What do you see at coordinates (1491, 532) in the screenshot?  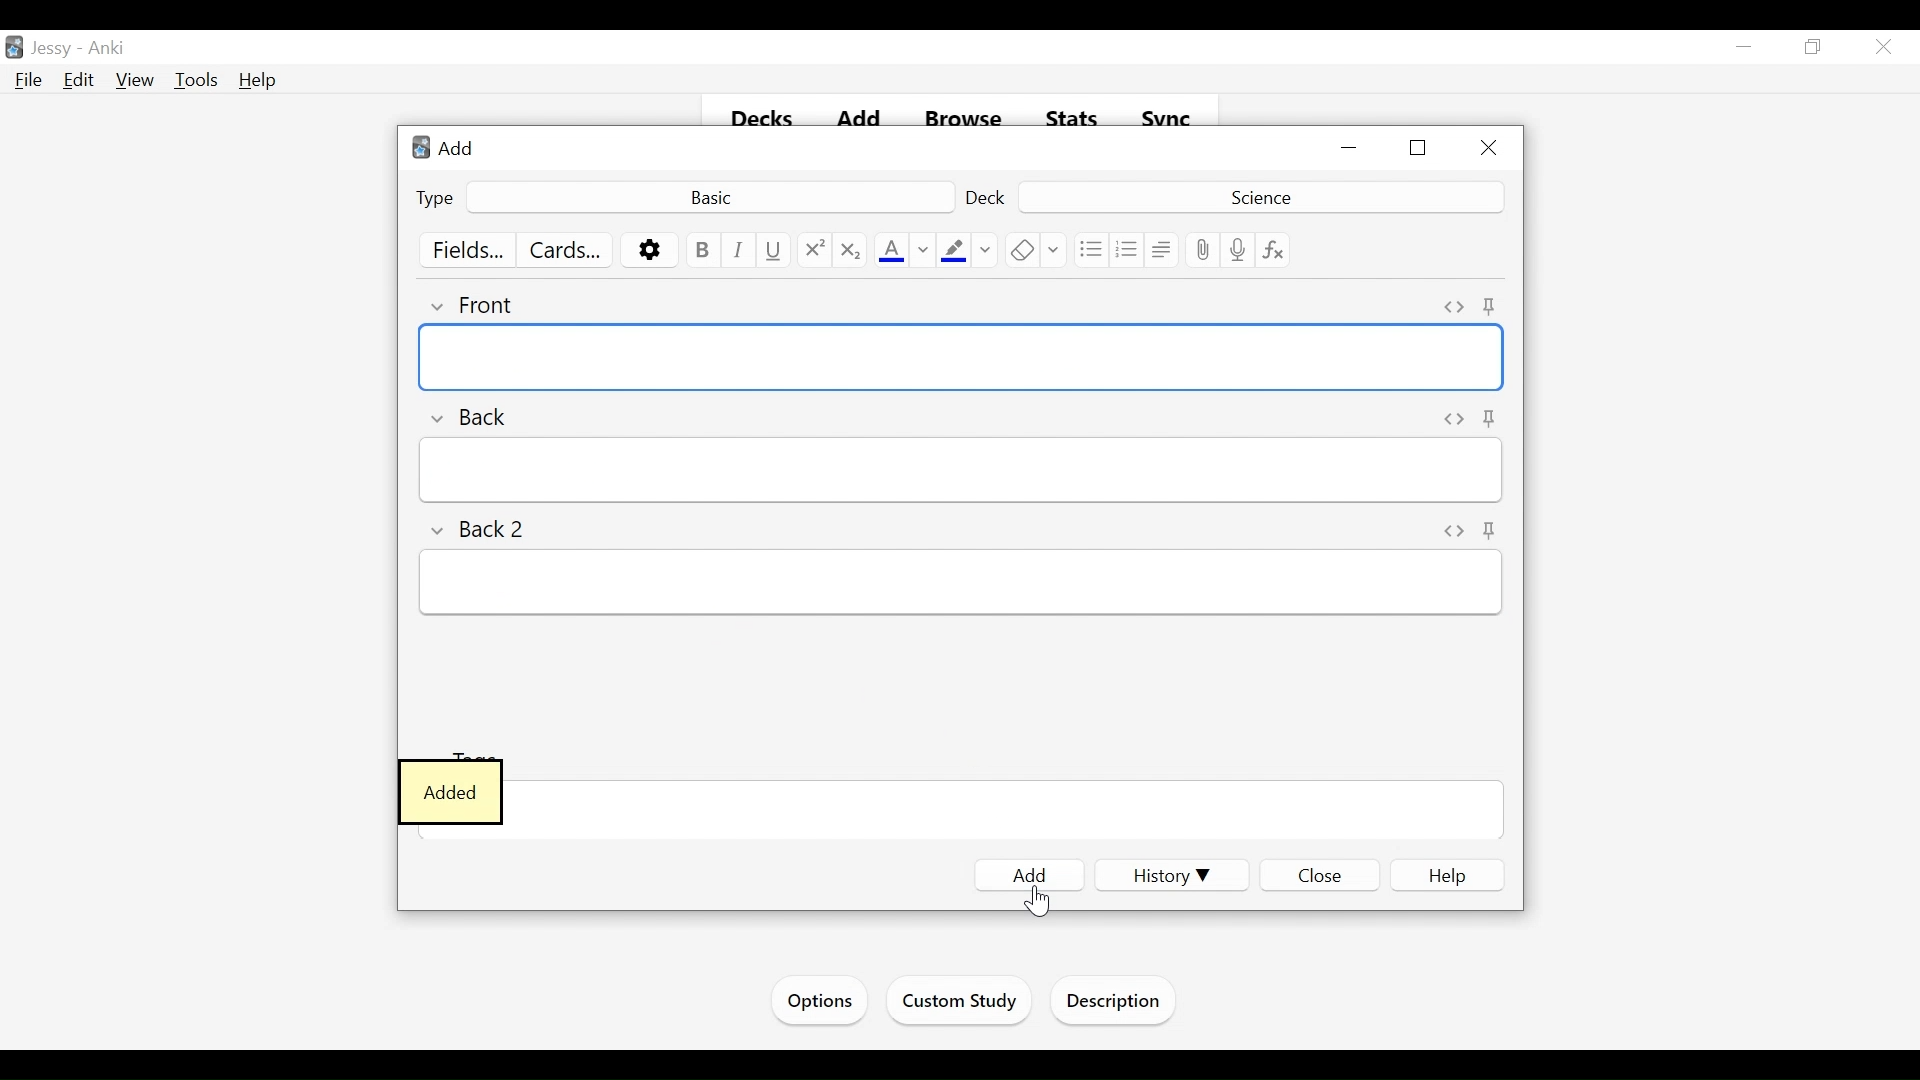 I see `` at bounding box center [1491, 532].